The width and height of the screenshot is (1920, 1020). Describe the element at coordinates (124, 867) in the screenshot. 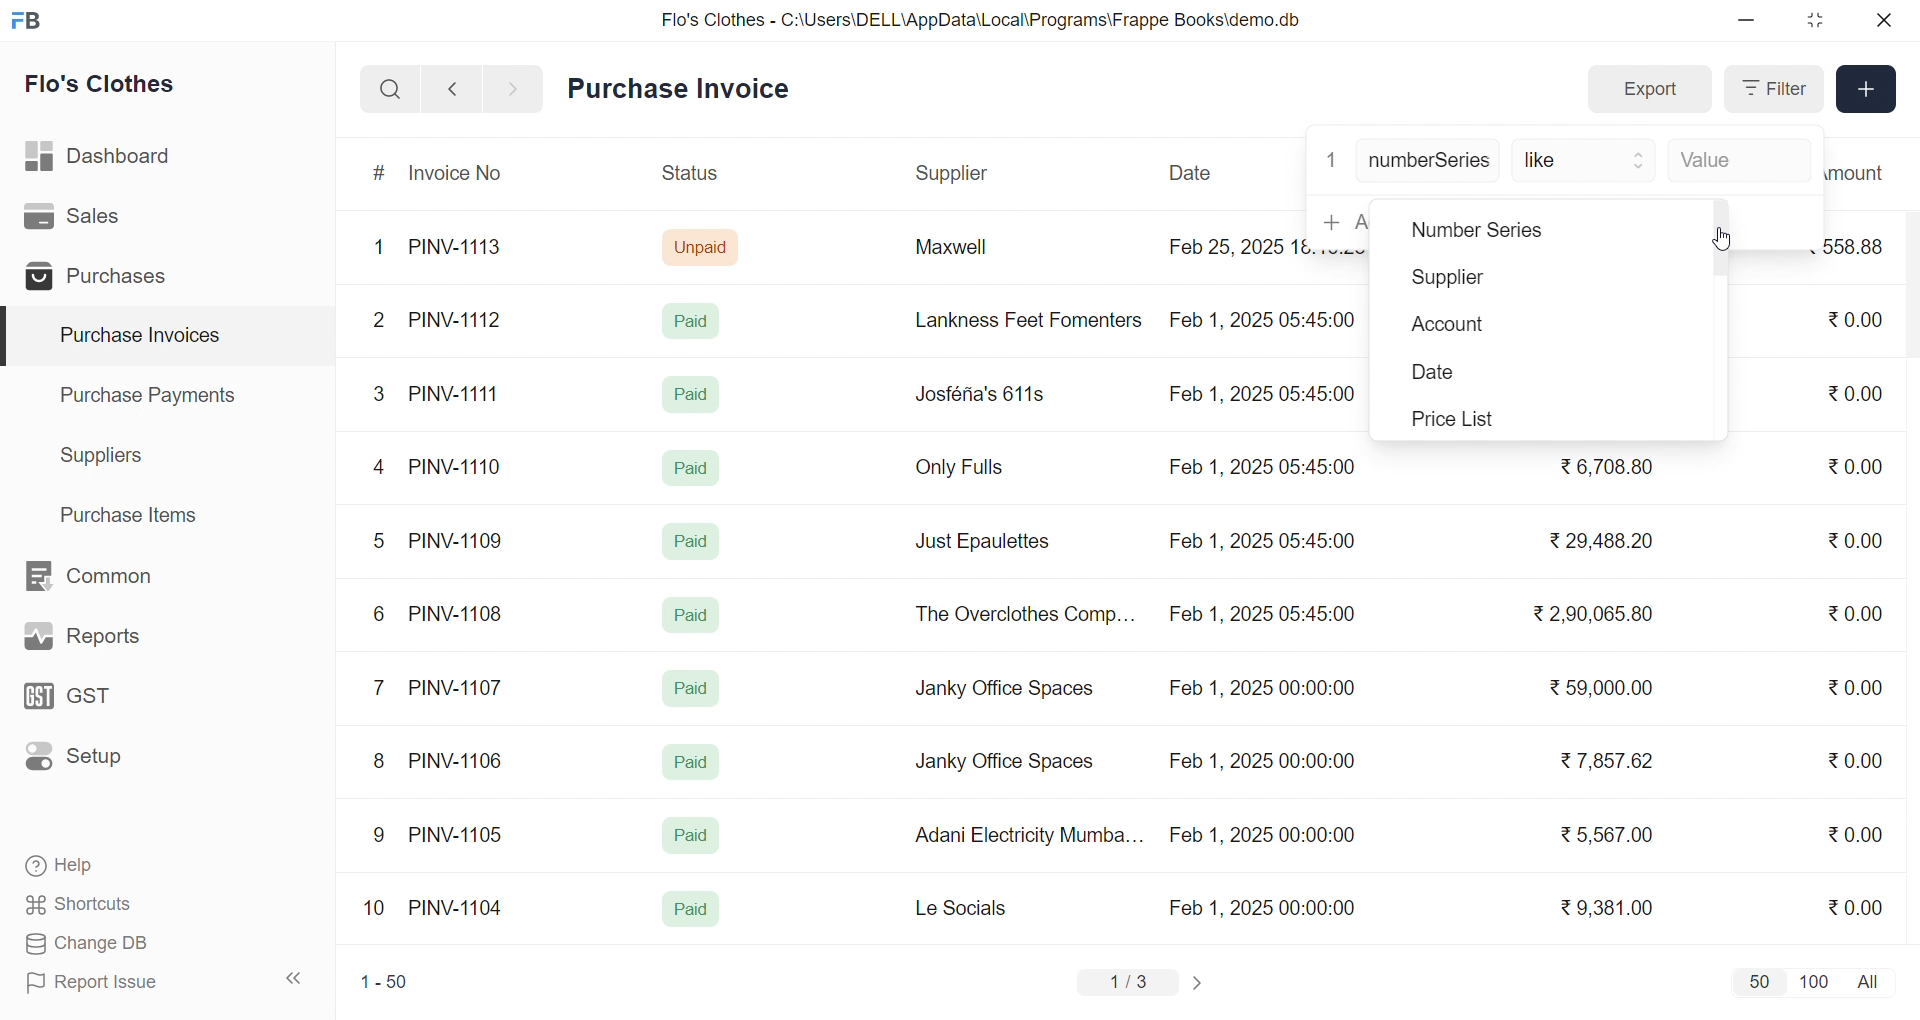

I see `Help` at that location.